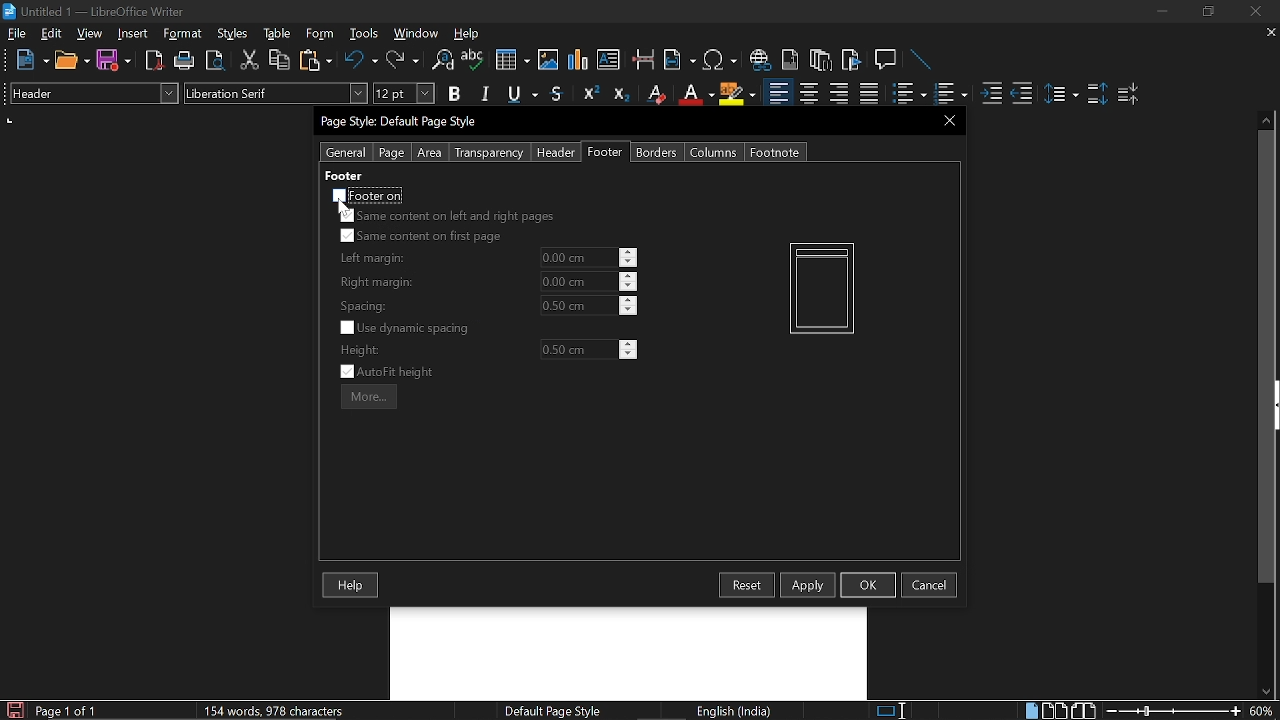 The width and height of the screenshot is (1280, 720). I want to click on General, so click(347, 152).